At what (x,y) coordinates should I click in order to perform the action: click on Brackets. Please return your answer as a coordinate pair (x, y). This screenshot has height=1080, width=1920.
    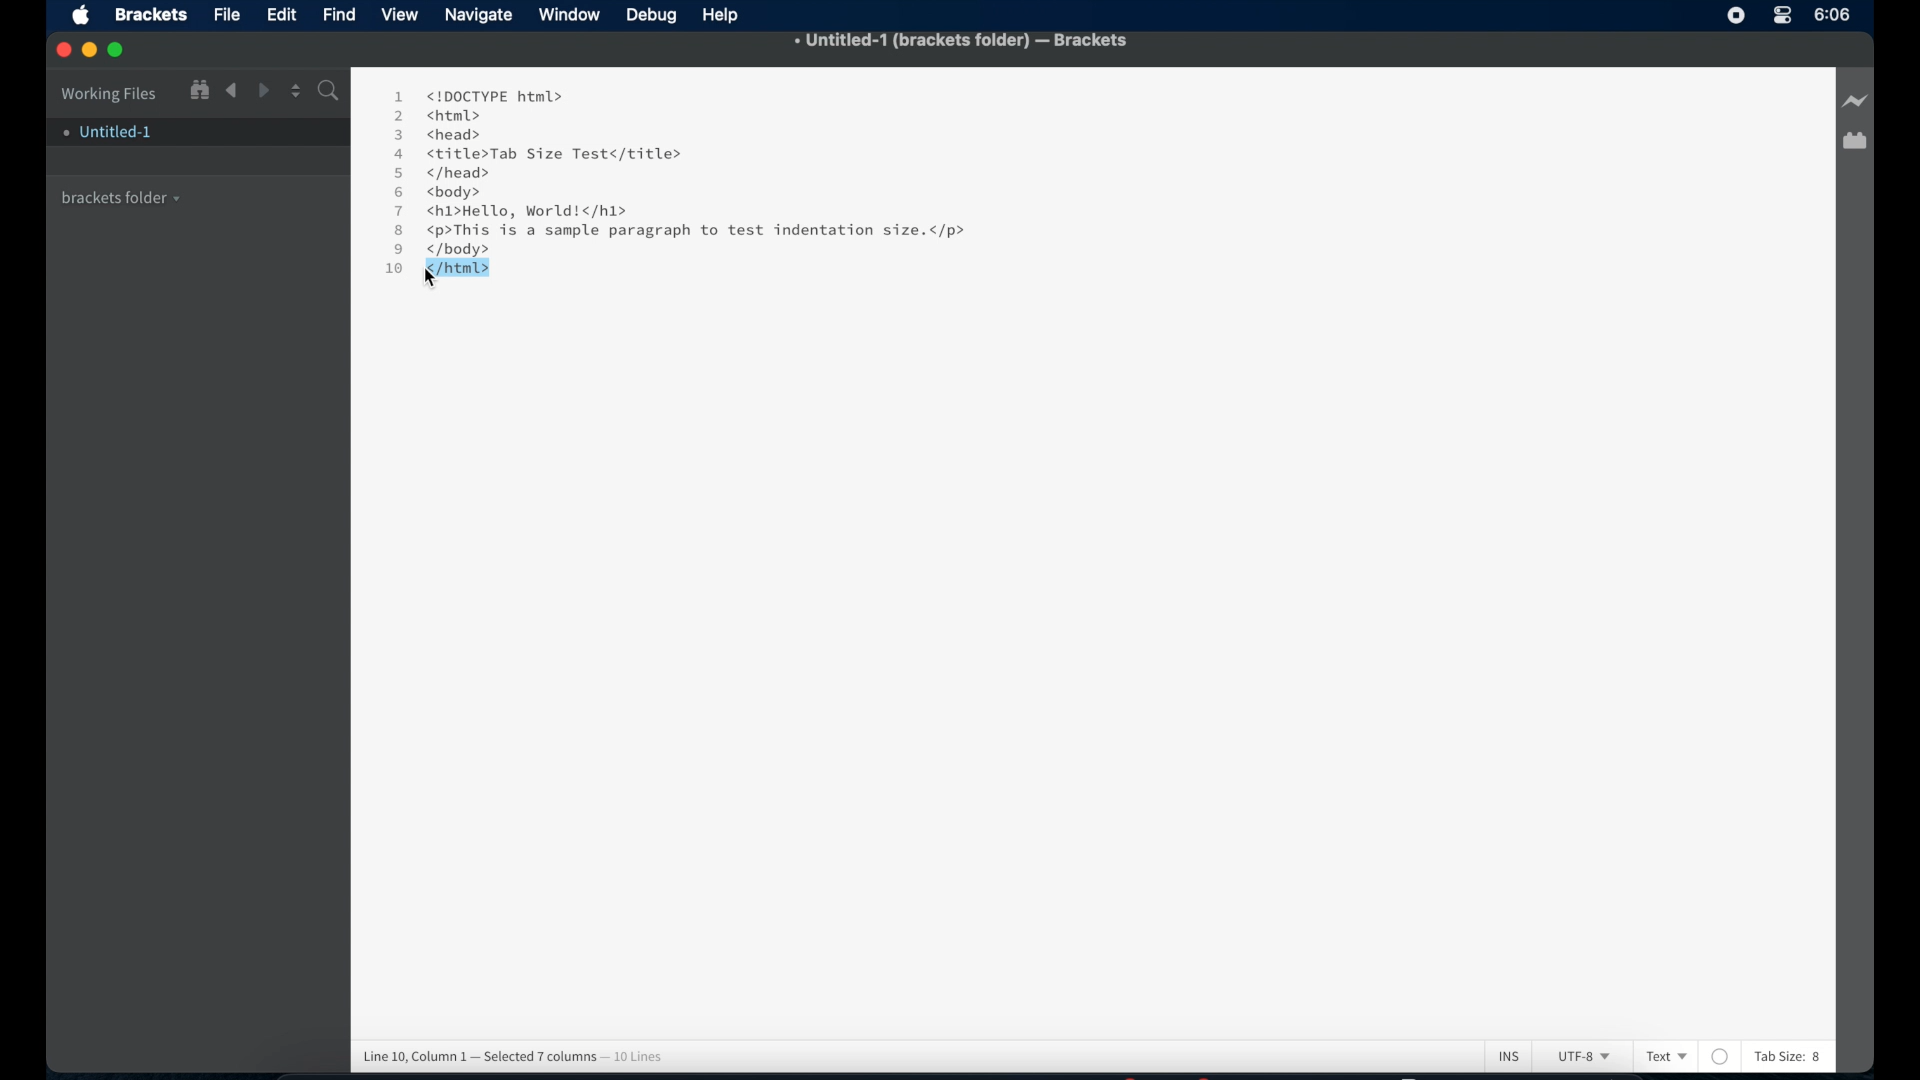
    Looking at the image, I should click on (149, 13).